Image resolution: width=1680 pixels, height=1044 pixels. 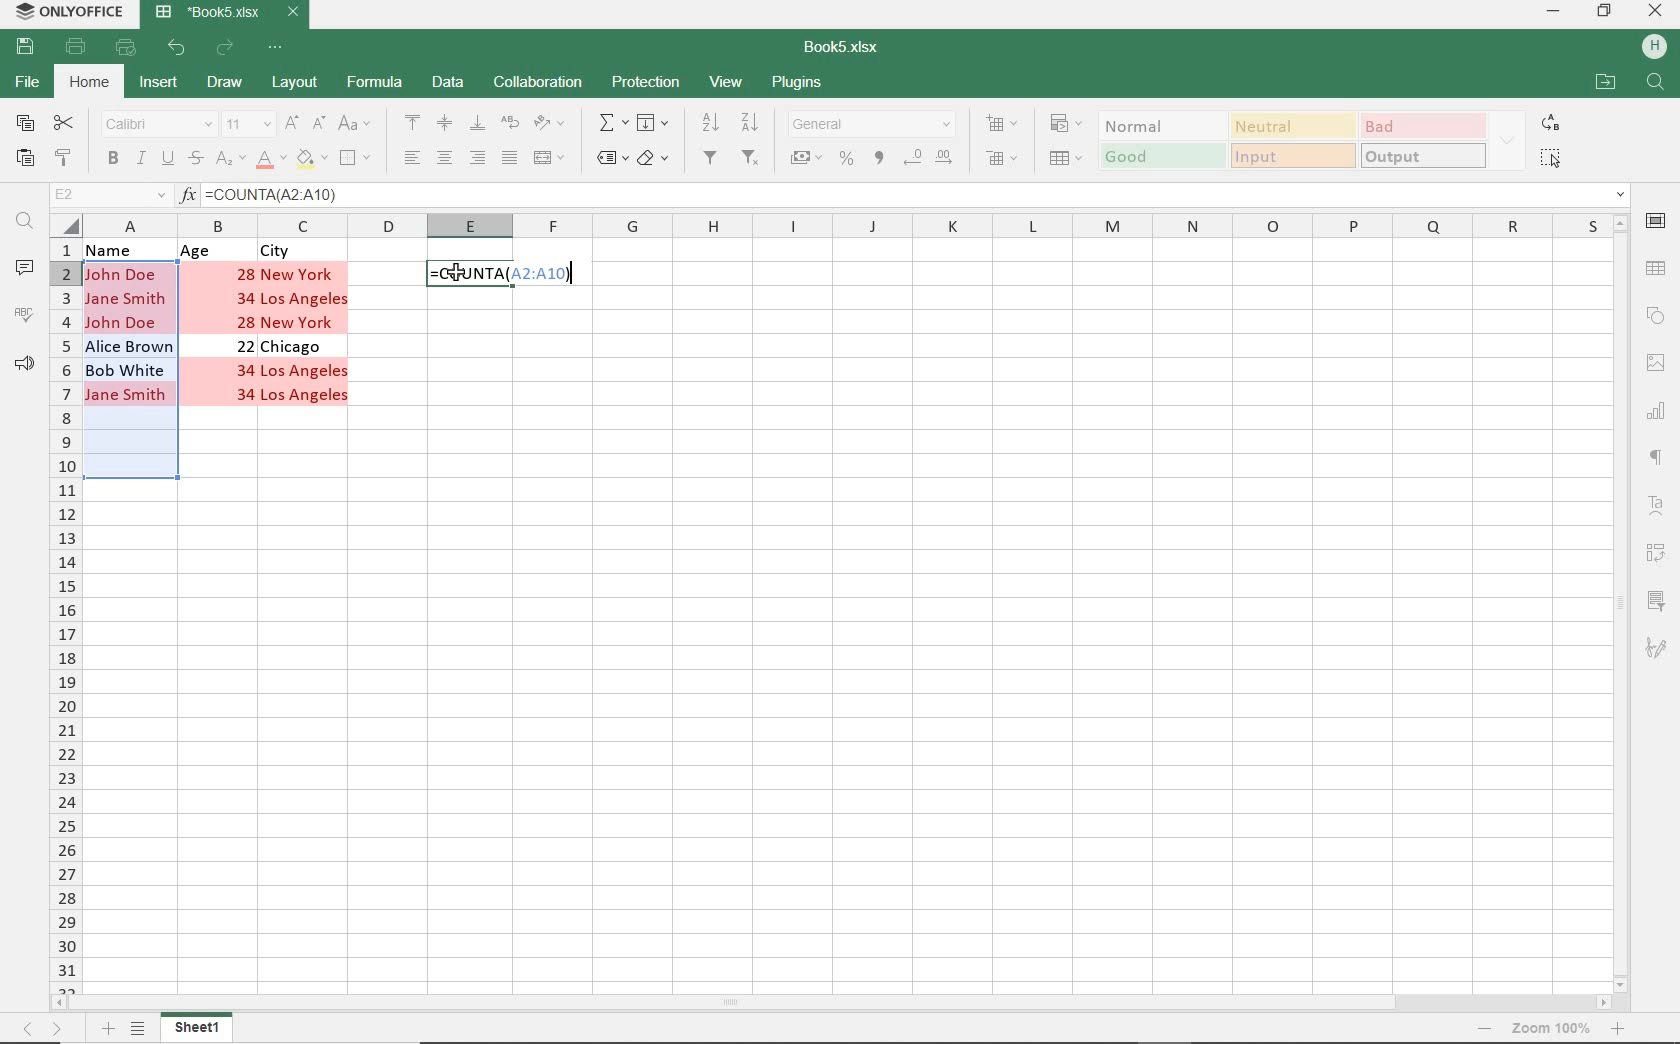 I want to click on ALIGN RIGHT, so click(x=478, y=160).